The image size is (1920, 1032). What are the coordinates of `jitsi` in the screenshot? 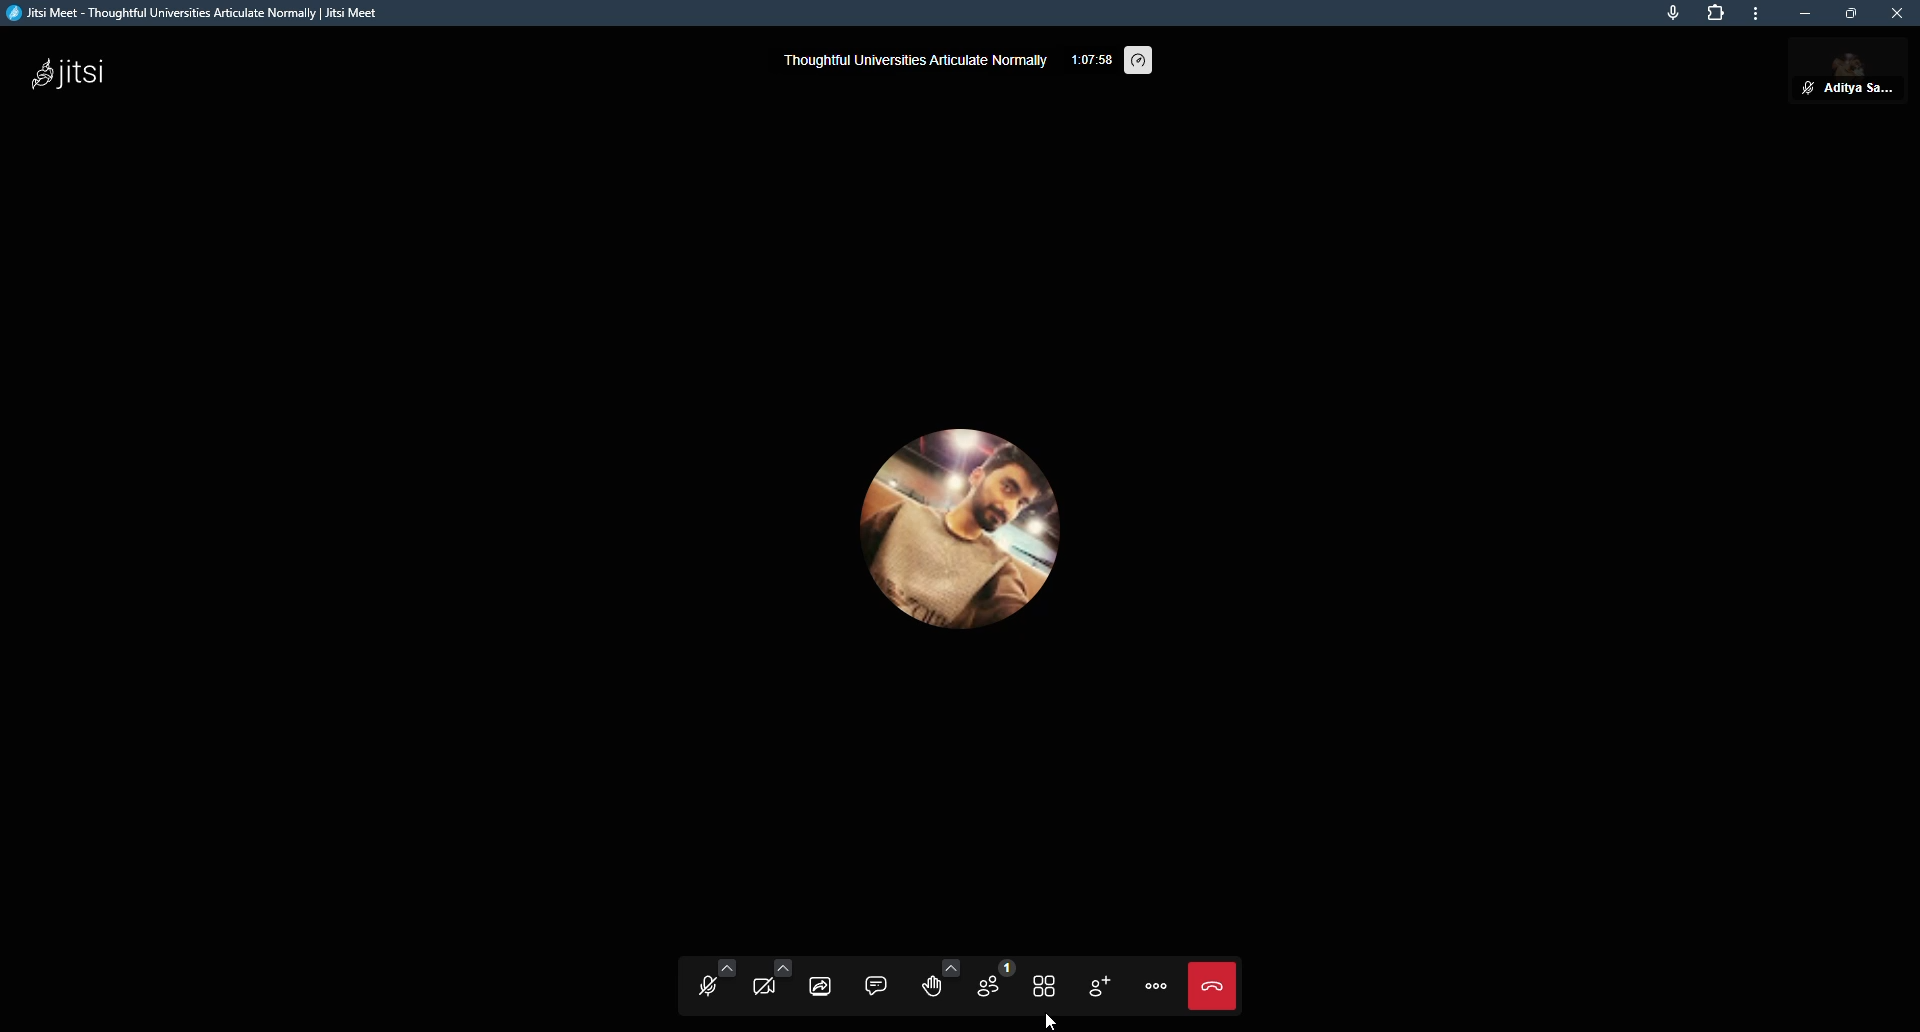 It's located at (76, 71).